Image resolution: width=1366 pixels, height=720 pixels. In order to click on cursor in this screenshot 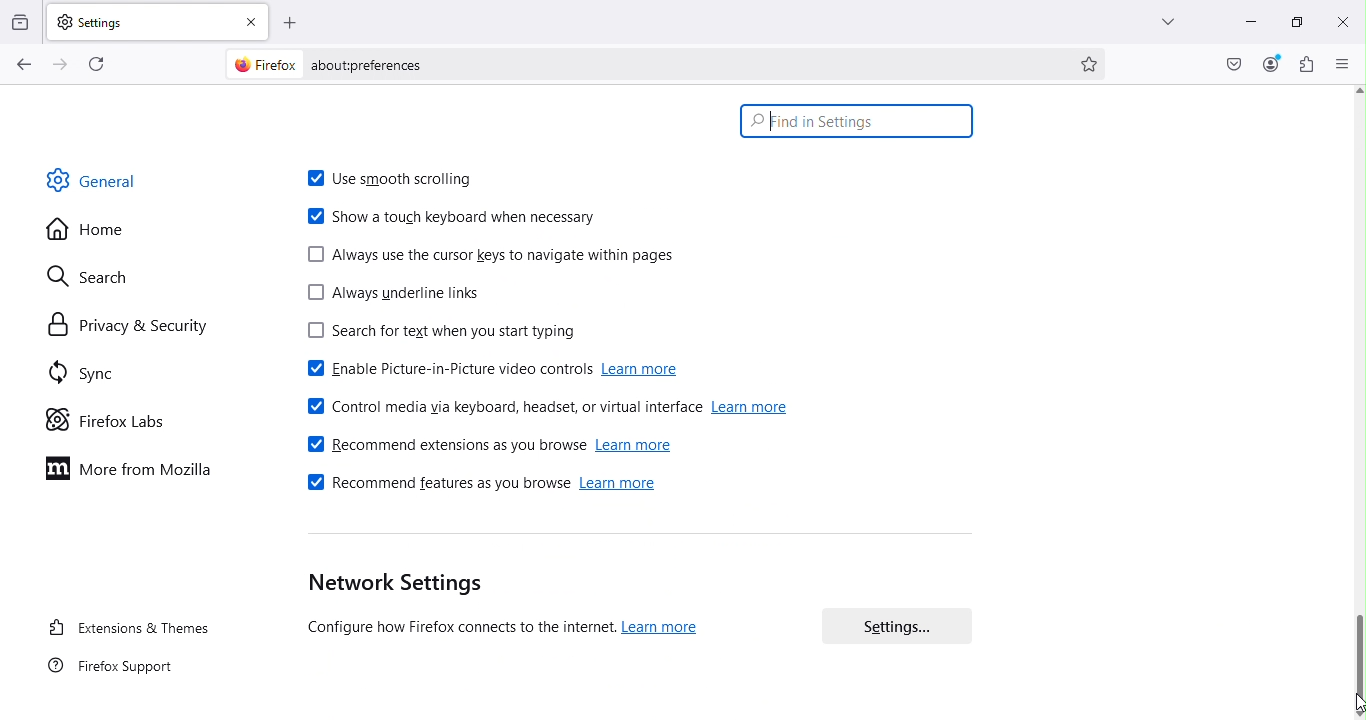, I will do `click(1352, 705)`.